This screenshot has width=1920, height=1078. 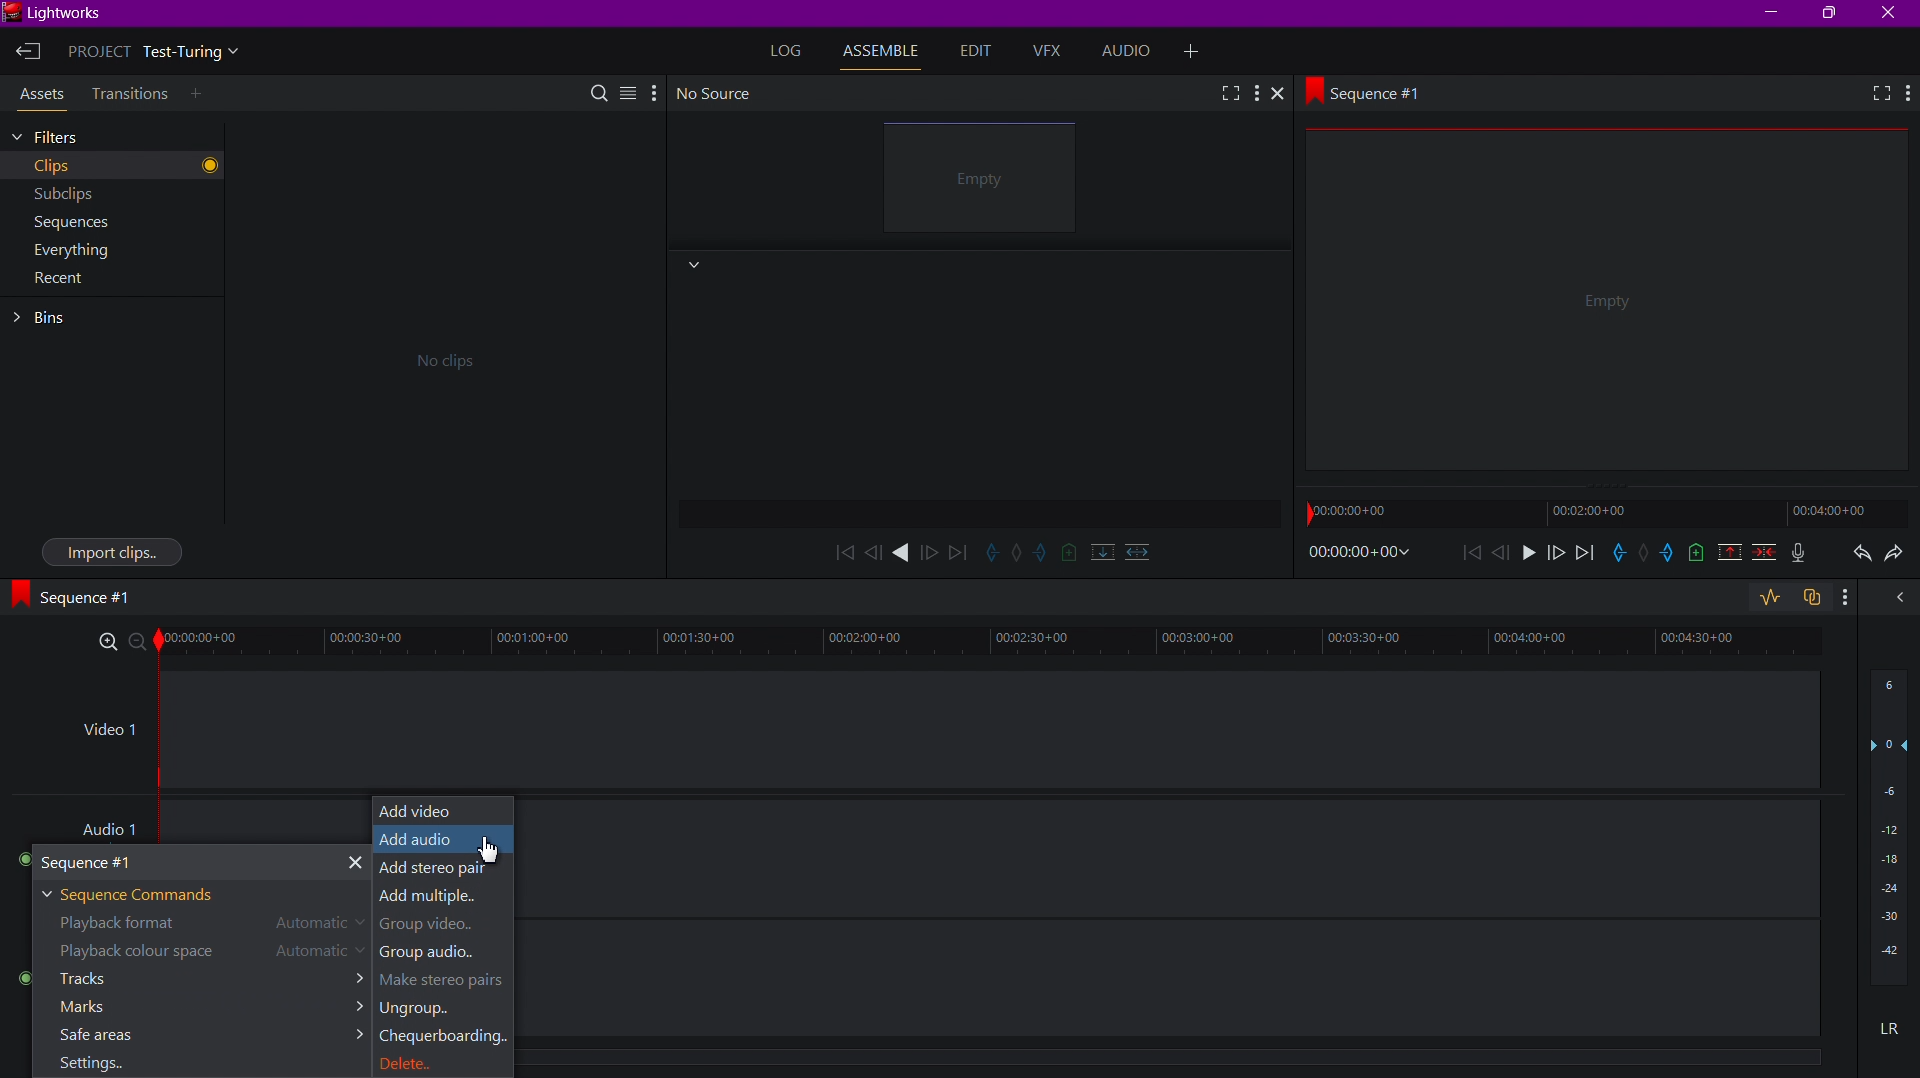 I want to click on Recent, so click(x=60, y=284).